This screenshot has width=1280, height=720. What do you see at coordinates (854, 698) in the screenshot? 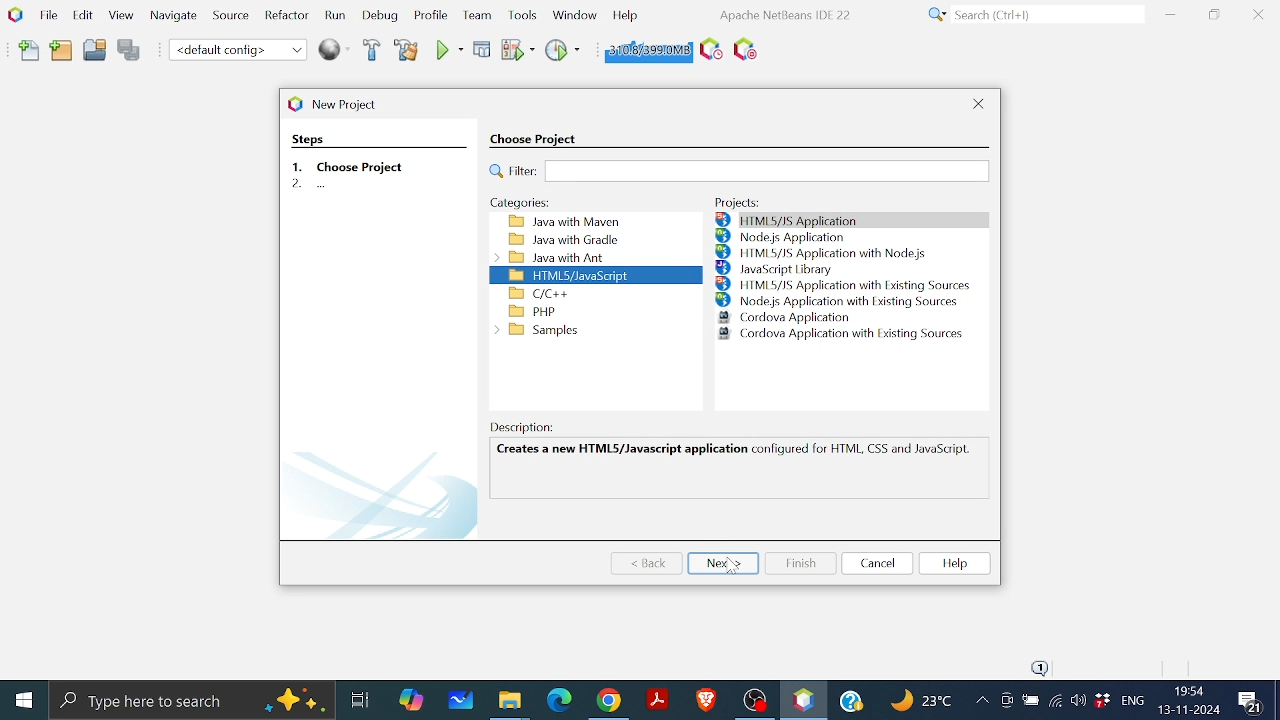
I see `Help` at bounding box center [854, 698].